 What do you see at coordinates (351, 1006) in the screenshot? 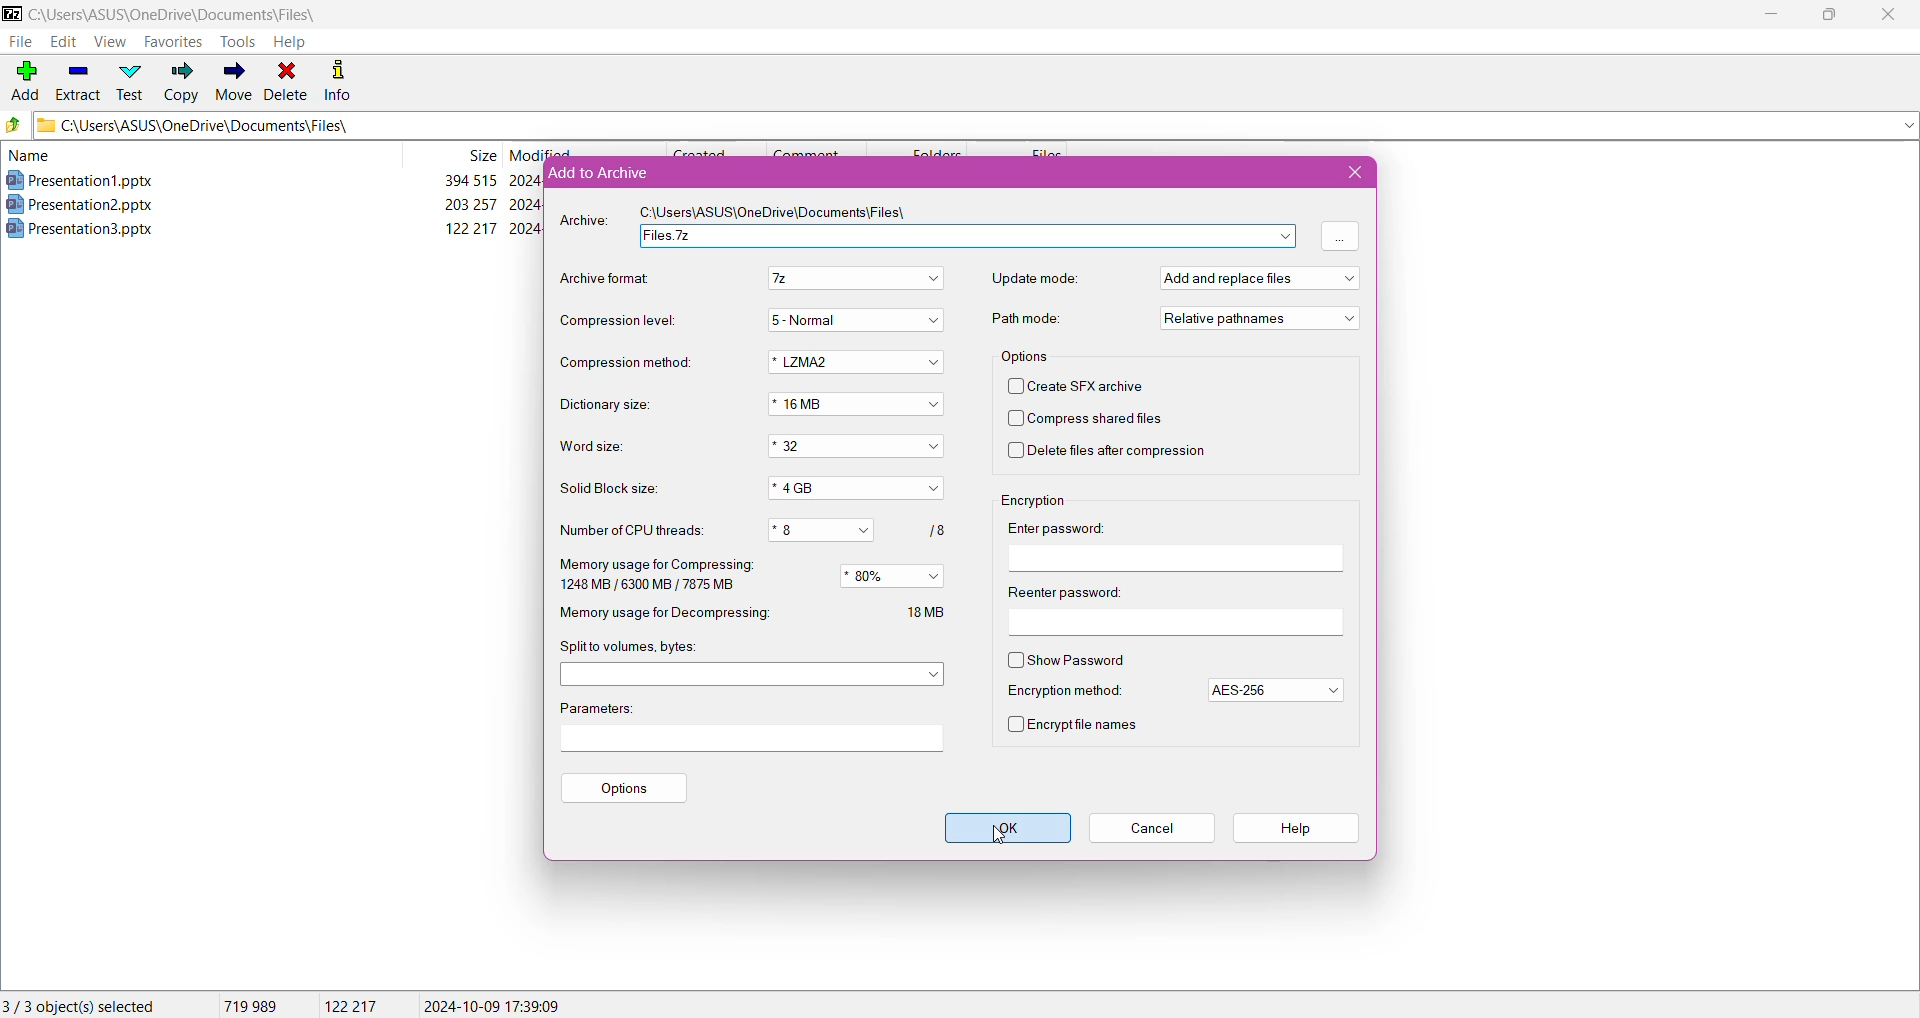
I see `122217` at bounding box center [351, 1006].